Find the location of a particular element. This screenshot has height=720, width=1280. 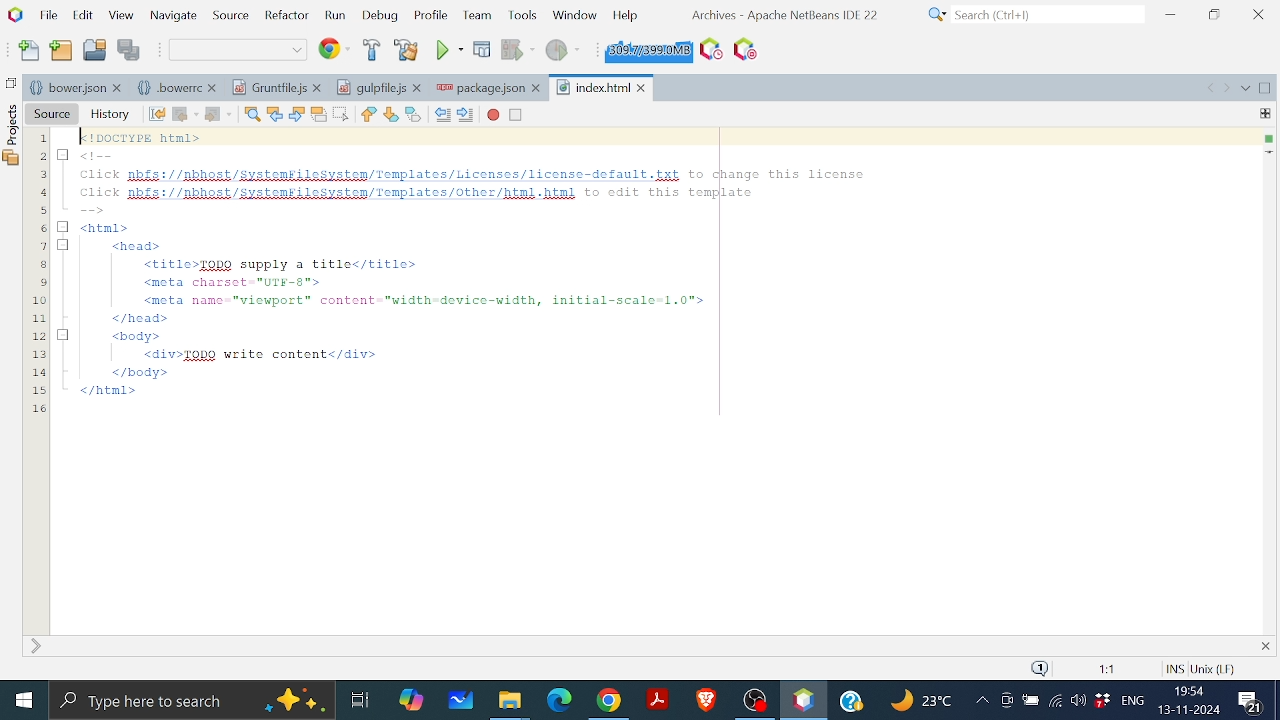

<title>TODO supply a title</title> is located at coordinates (282, 265).